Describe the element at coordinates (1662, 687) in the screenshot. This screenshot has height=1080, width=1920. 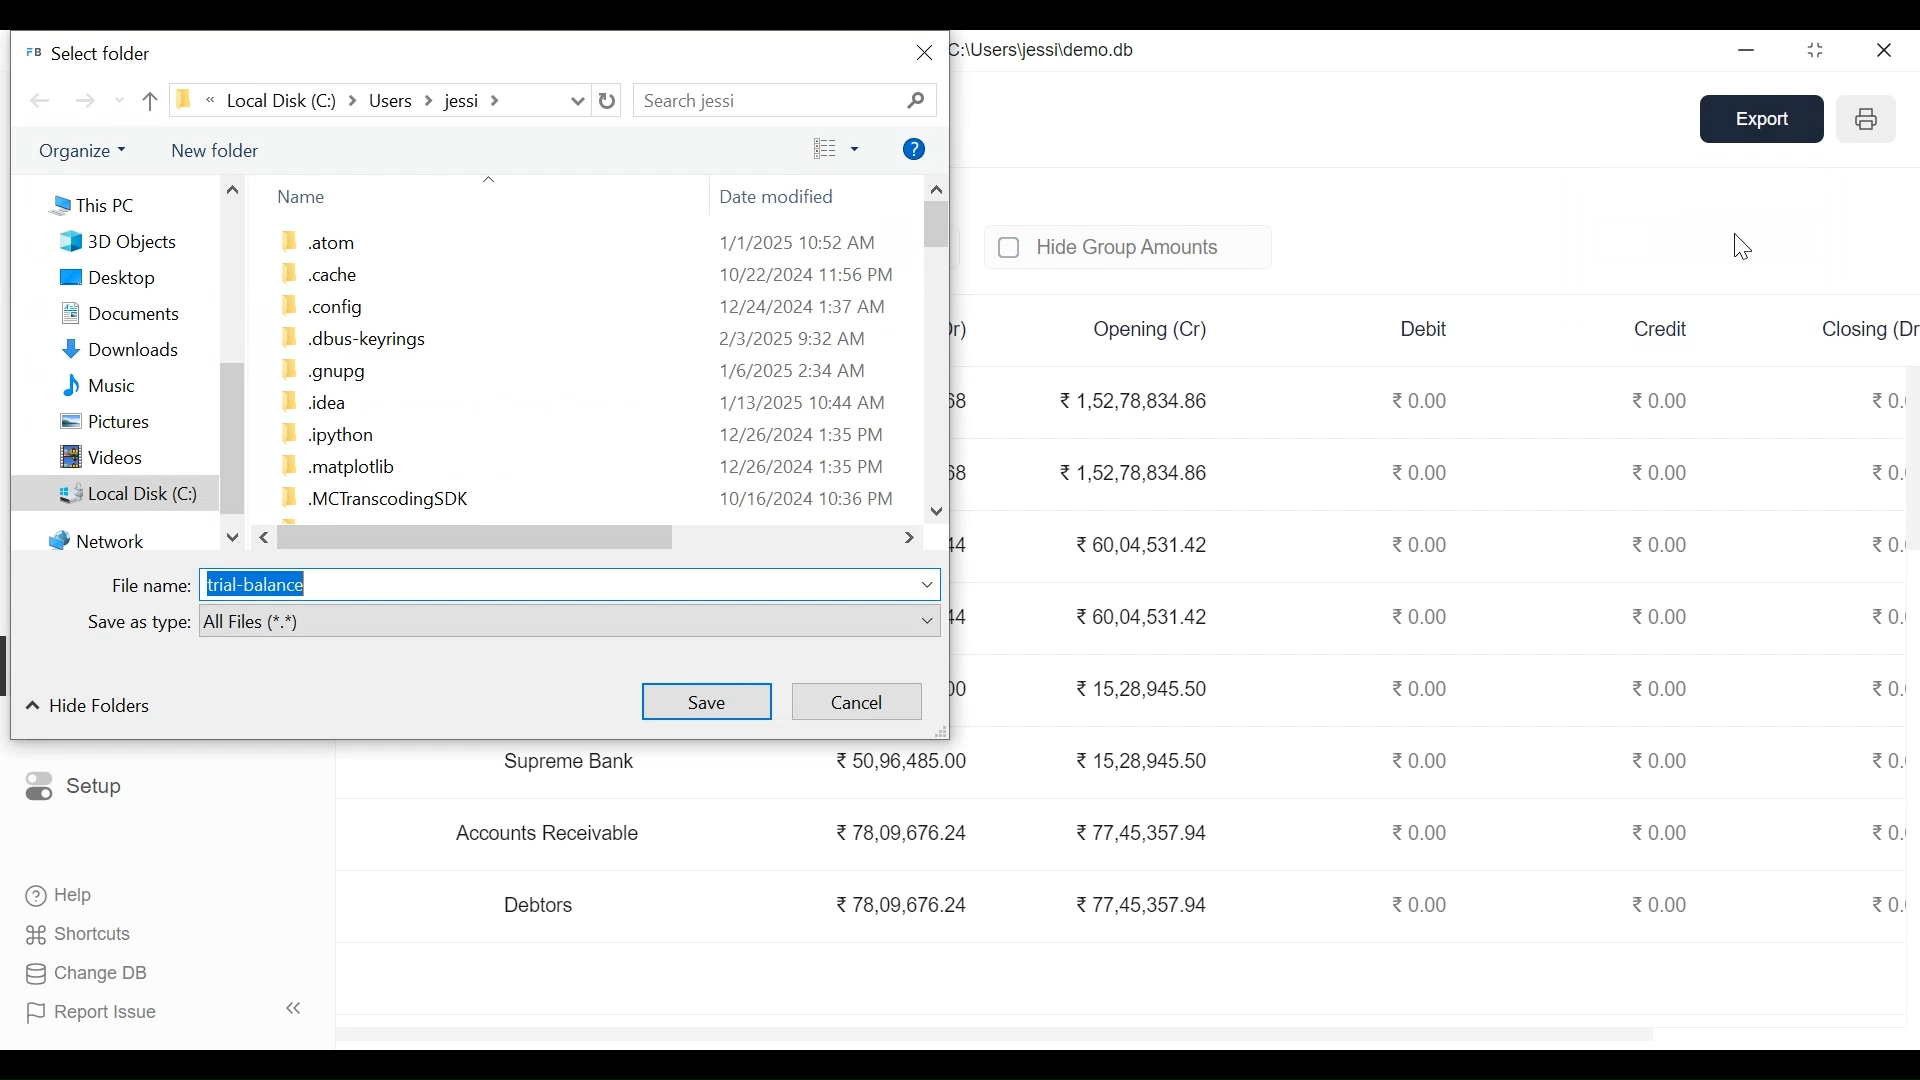
I see `0.00` at that location.